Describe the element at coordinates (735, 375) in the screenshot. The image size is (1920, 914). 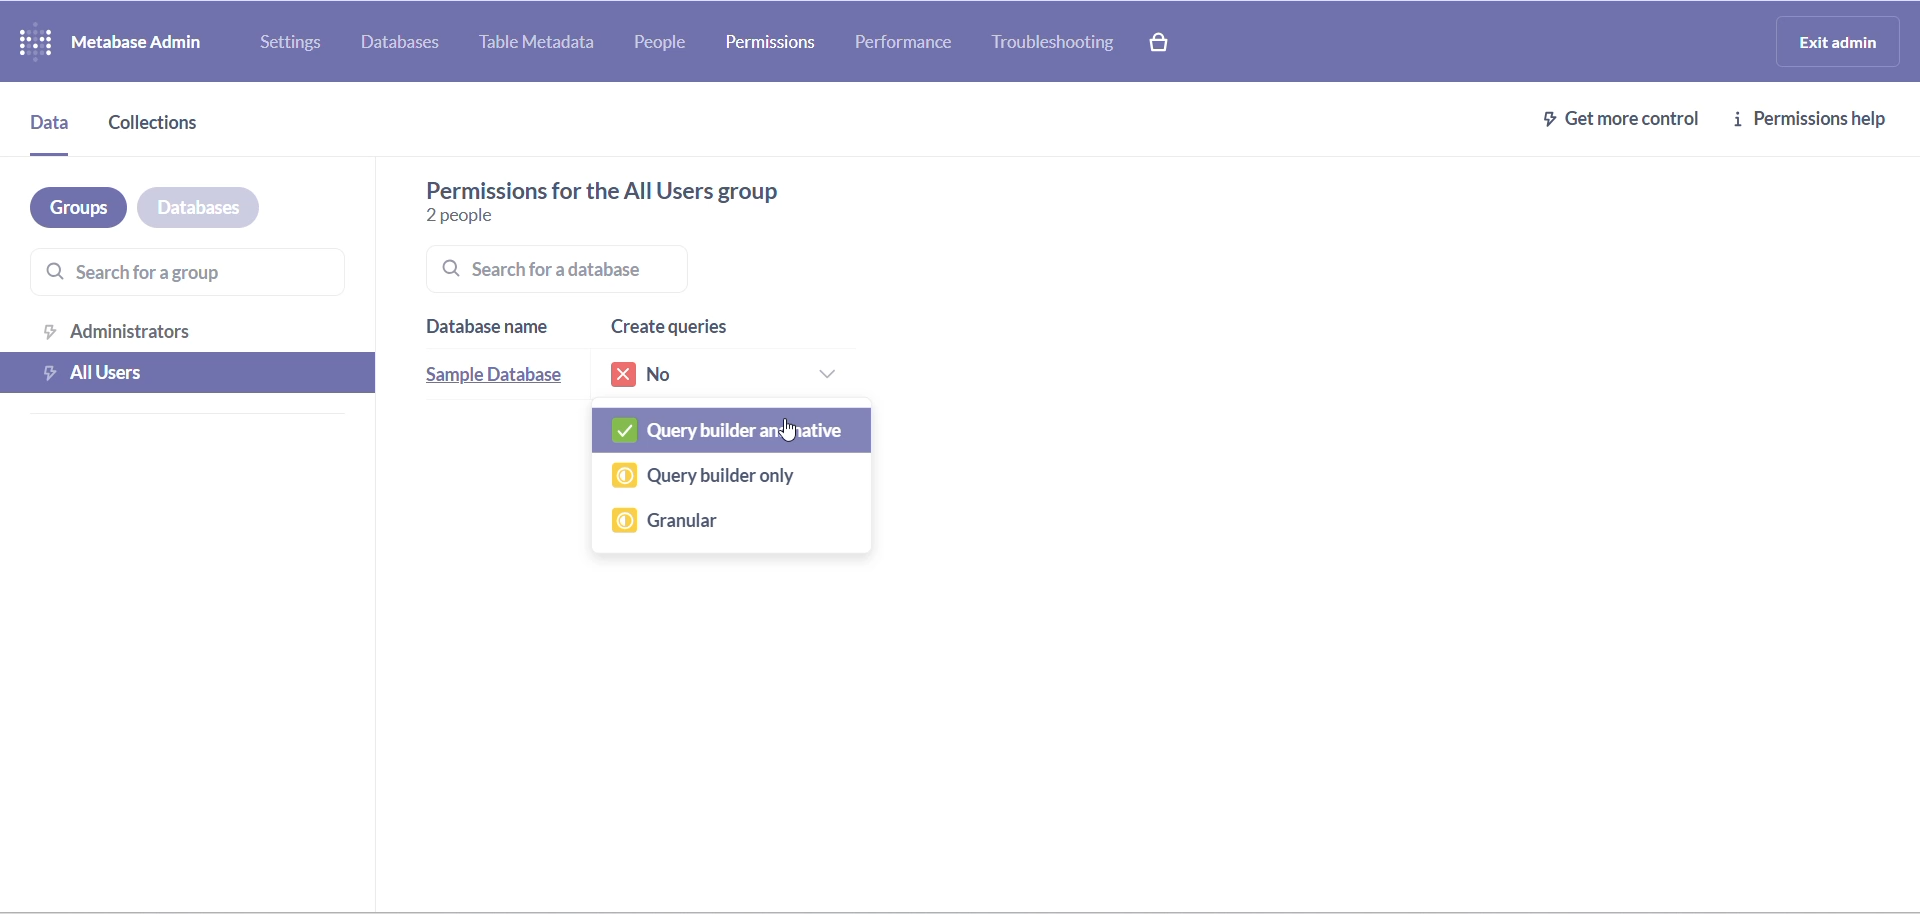
I see `permissions` at that location.